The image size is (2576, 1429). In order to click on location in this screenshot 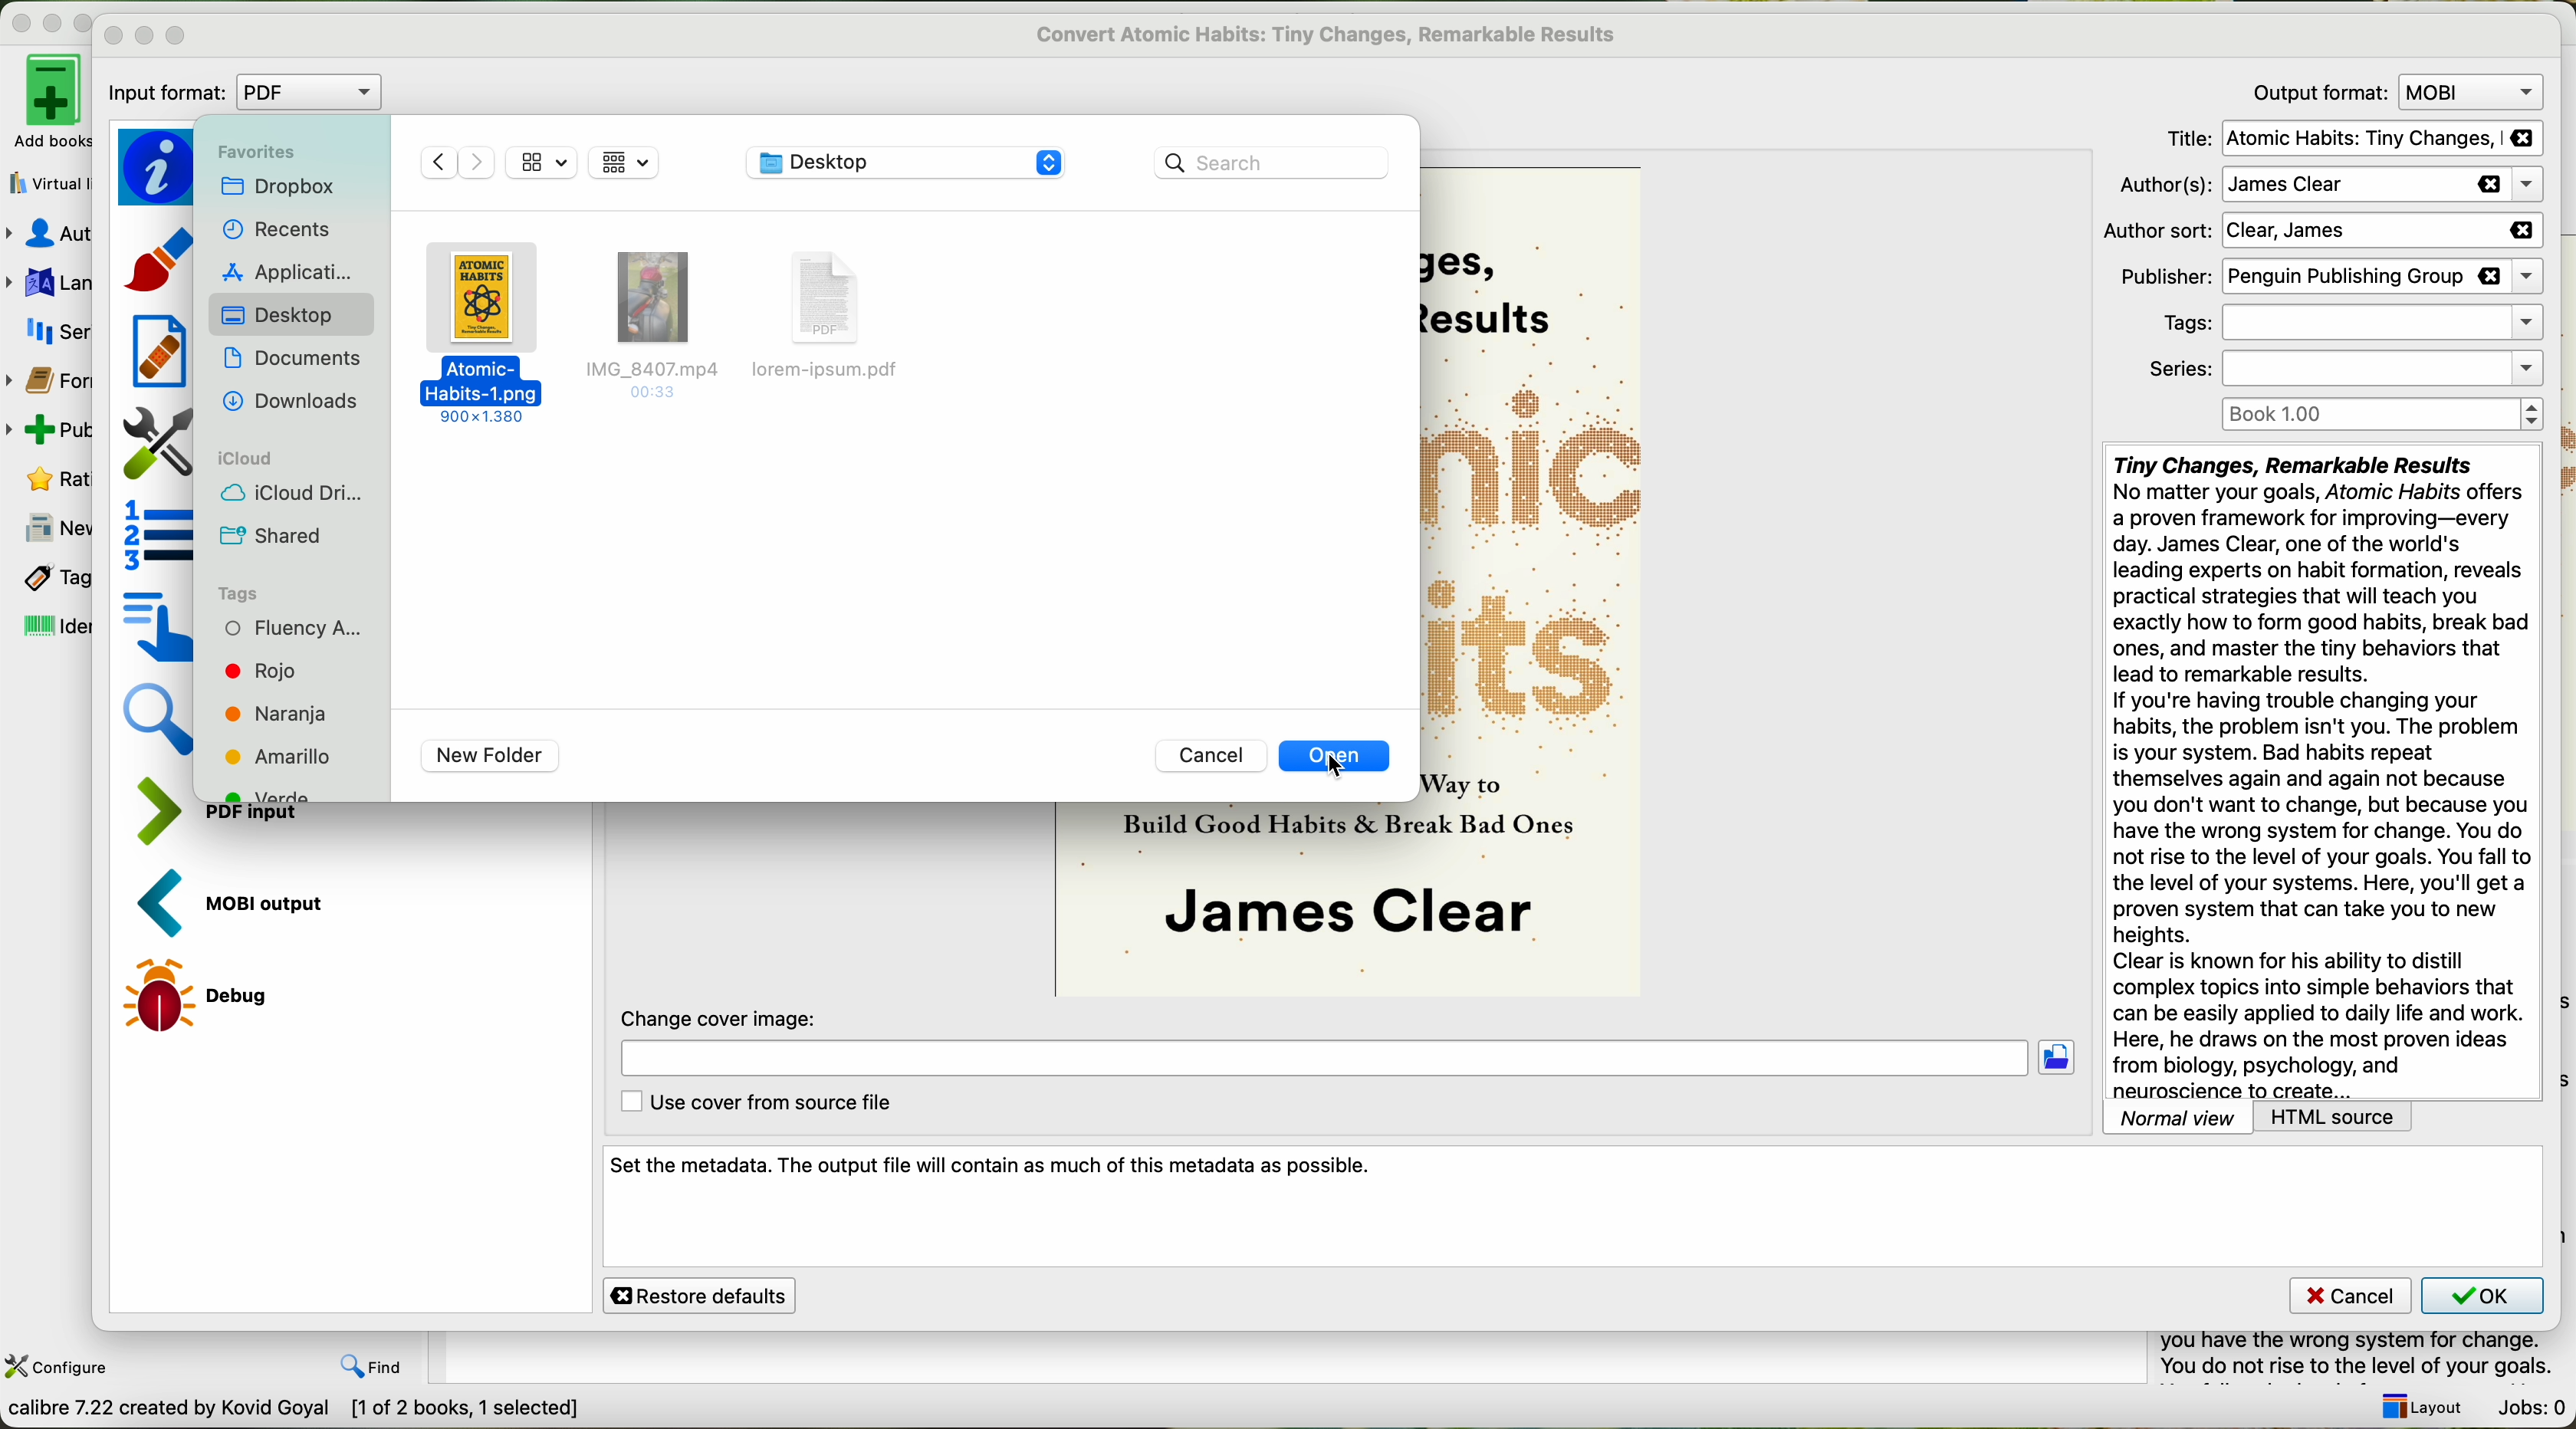, I will do `click(904, 164)`.